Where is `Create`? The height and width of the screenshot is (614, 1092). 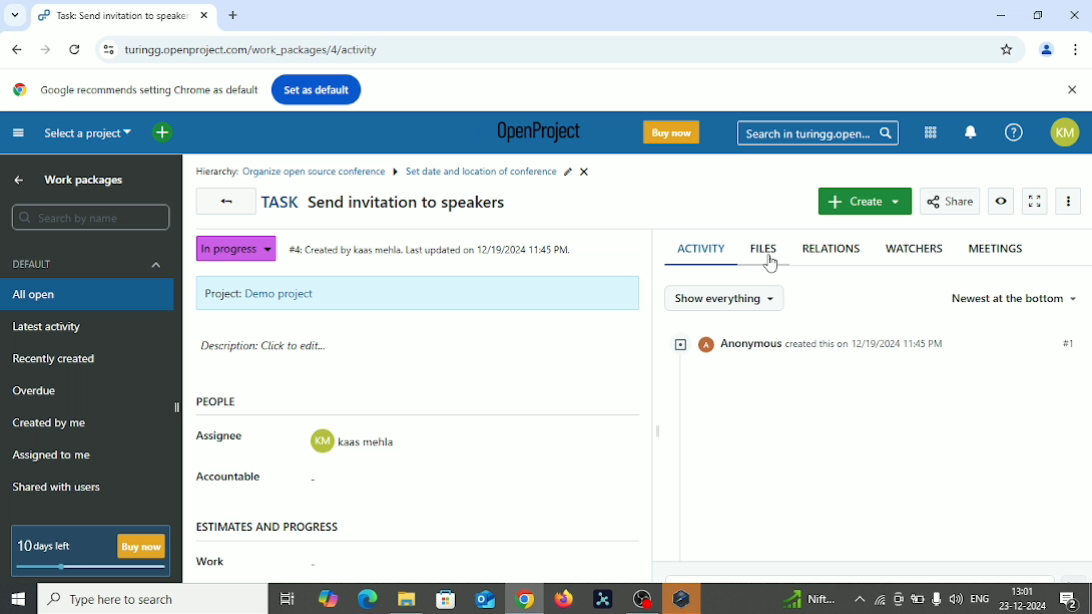 Create is located at coordinates (864, 202).